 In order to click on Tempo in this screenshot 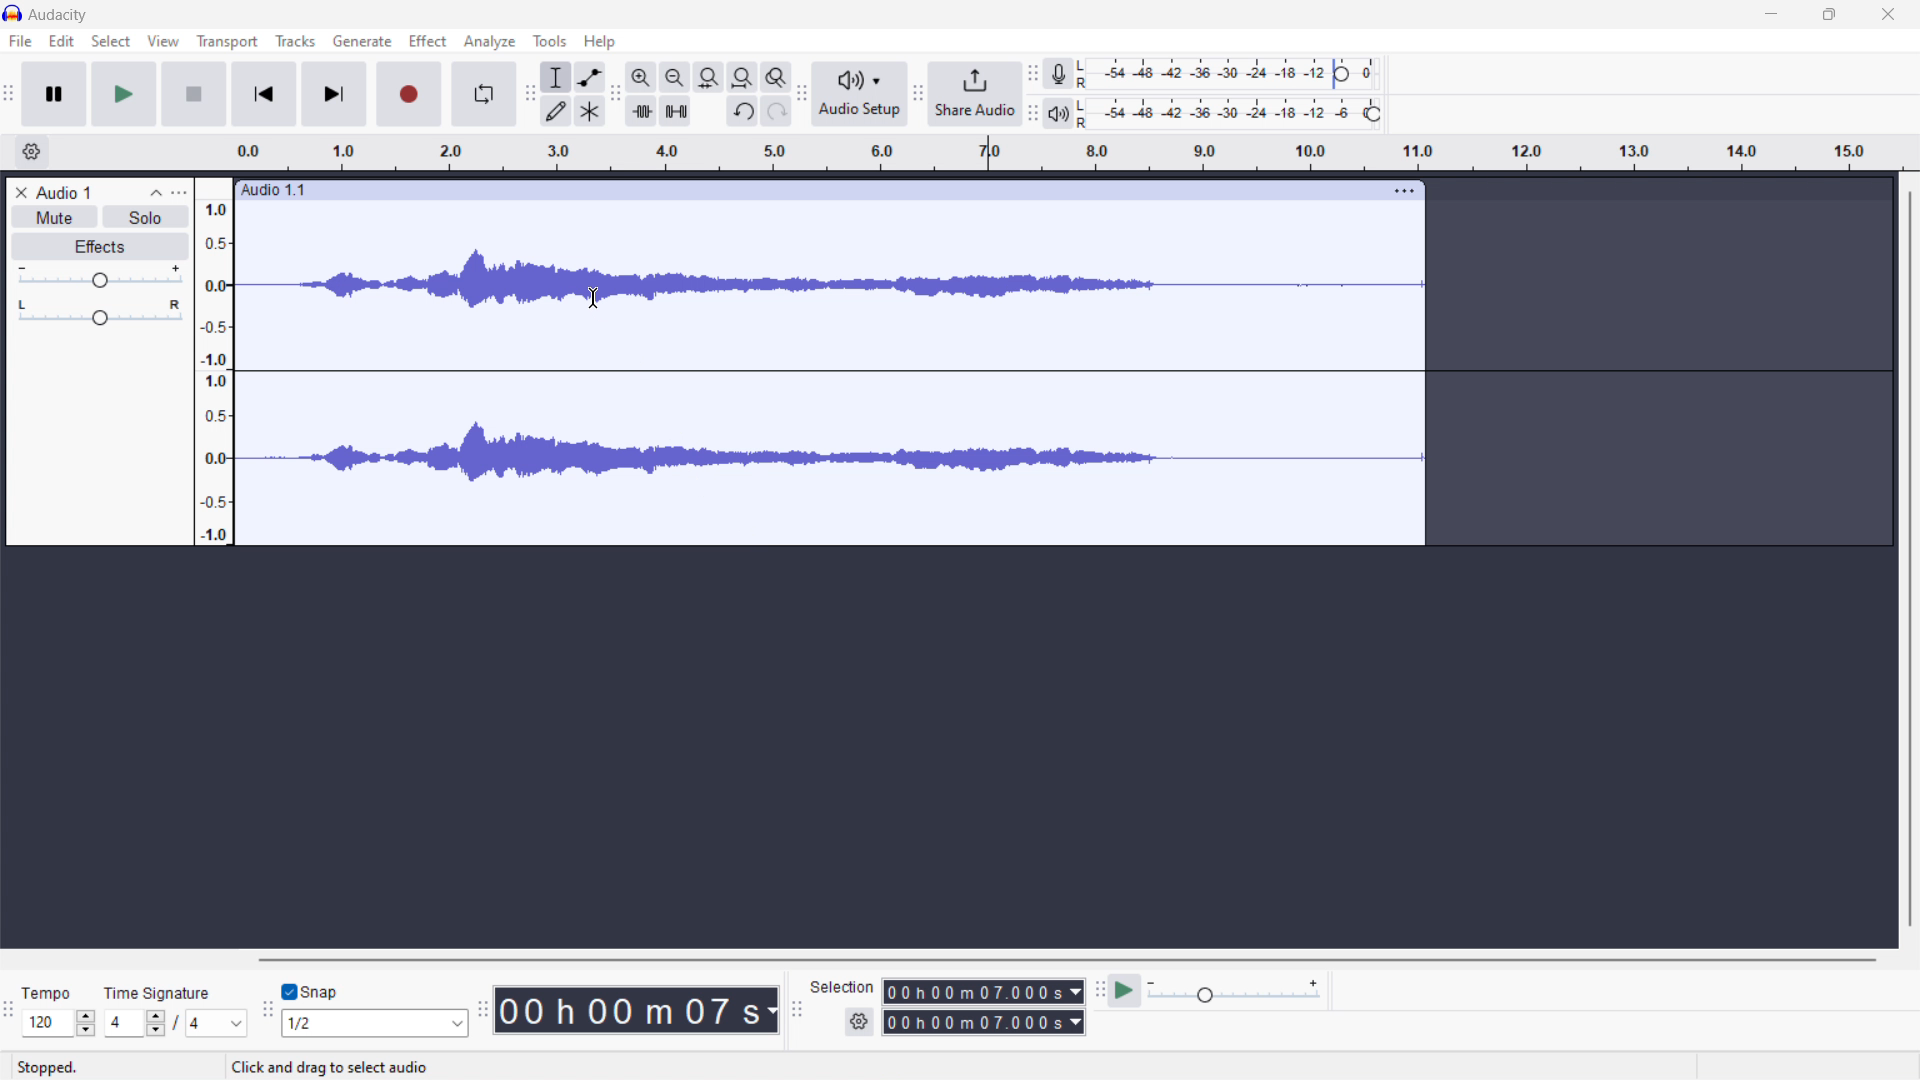, I will do `click(49, 994)`.